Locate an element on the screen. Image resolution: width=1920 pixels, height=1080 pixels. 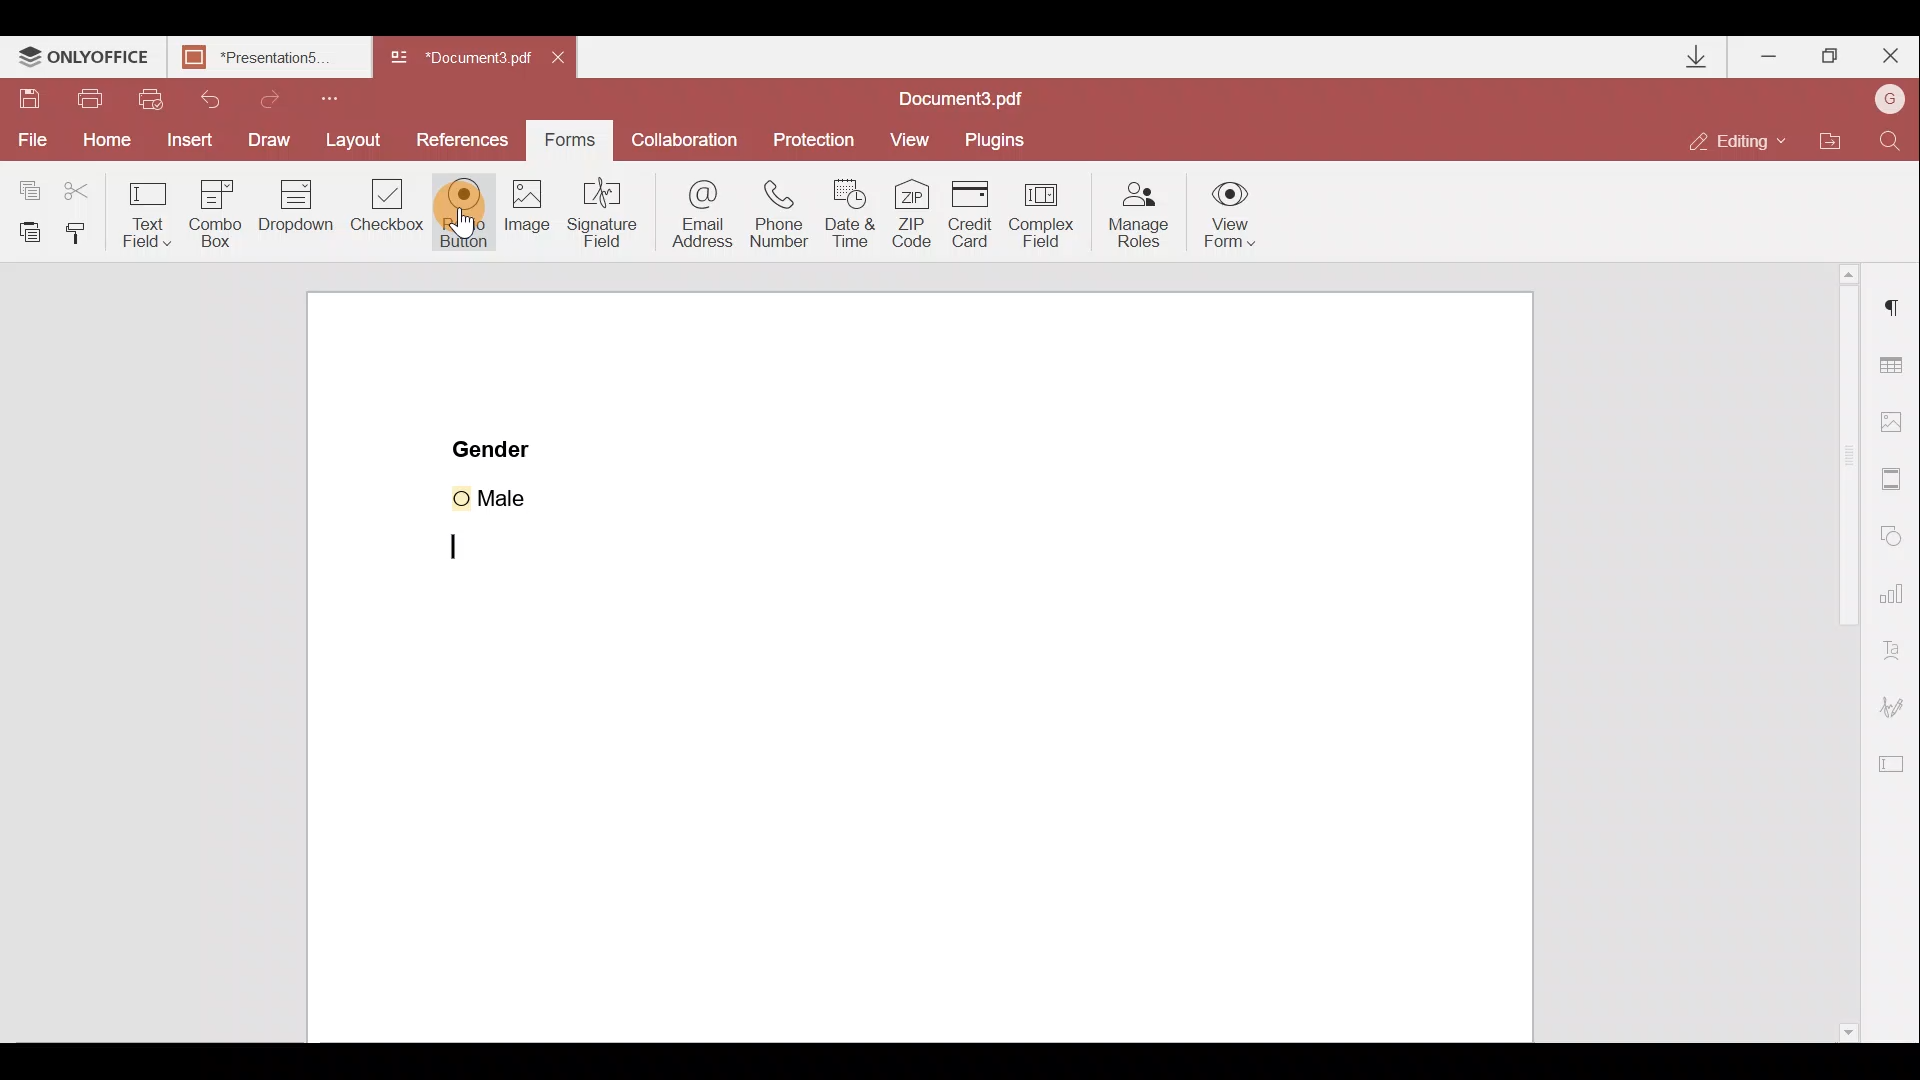
Cut is located at coordinates (77, 187).